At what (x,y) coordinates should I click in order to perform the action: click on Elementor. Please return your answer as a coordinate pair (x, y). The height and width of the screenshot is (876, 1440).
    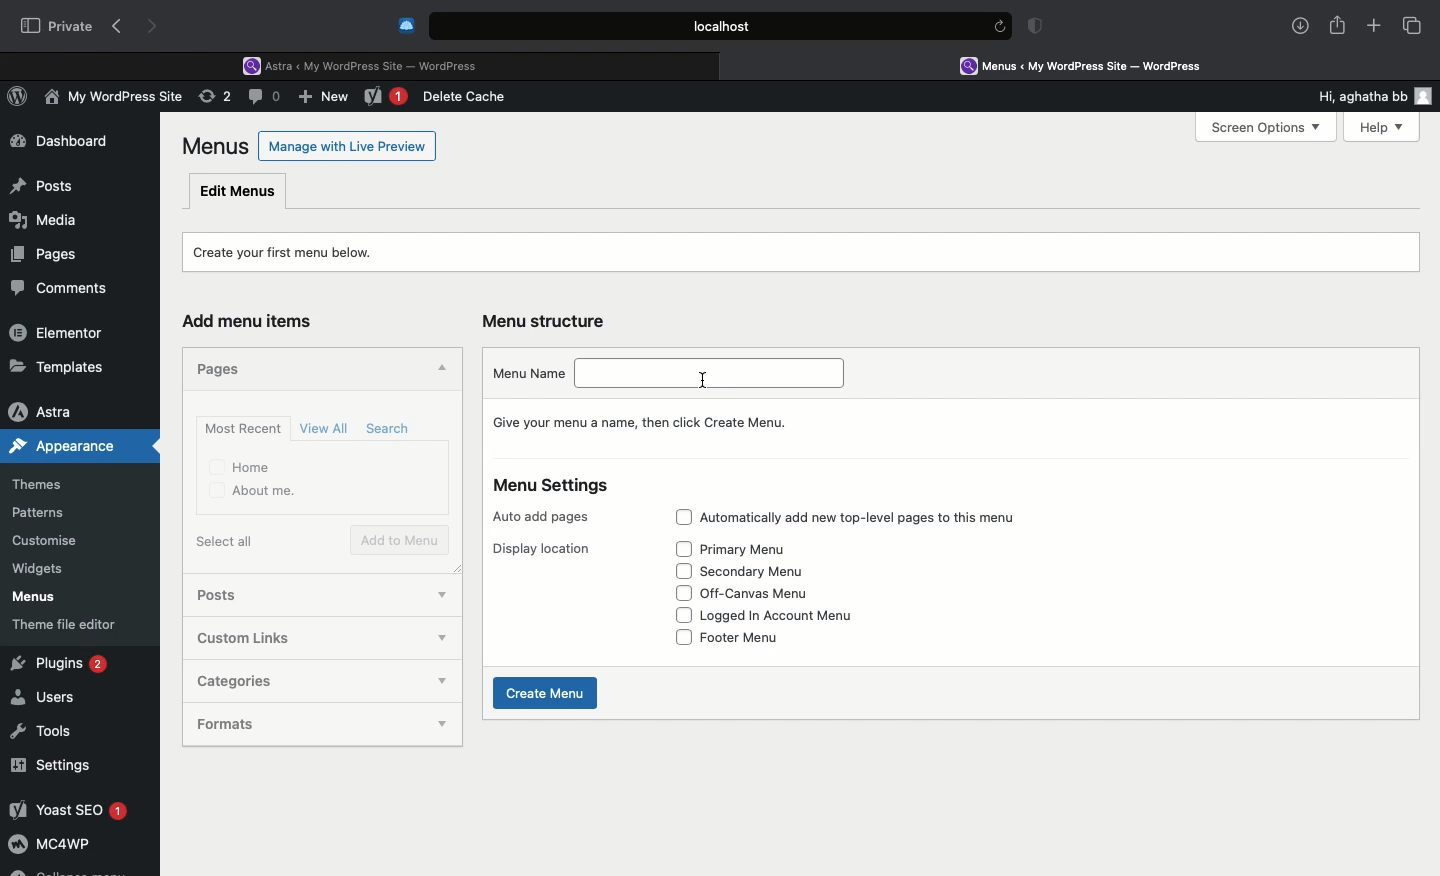
    Looking at the image, I should click on (60, 332).